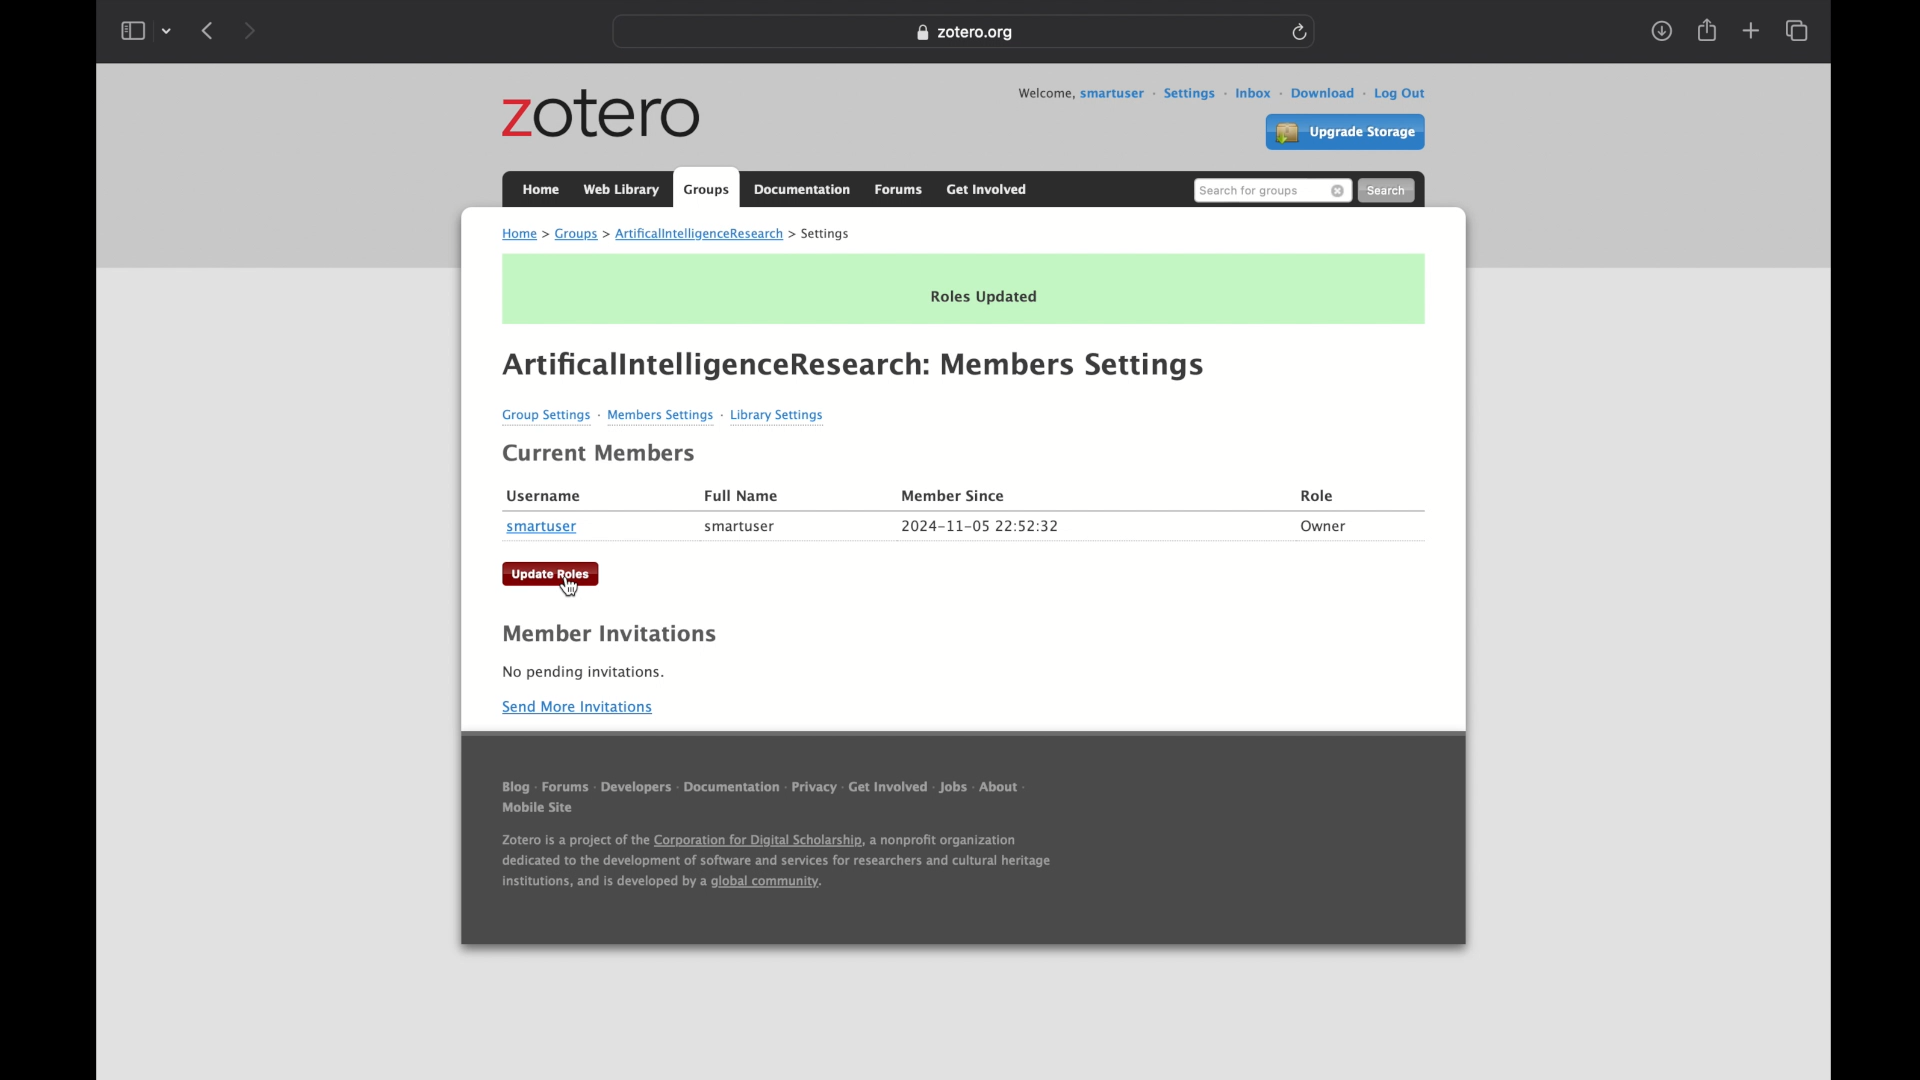 The height and width of the screenshot is (1080, 1920). I want to click on Member since, so click(969, 491).